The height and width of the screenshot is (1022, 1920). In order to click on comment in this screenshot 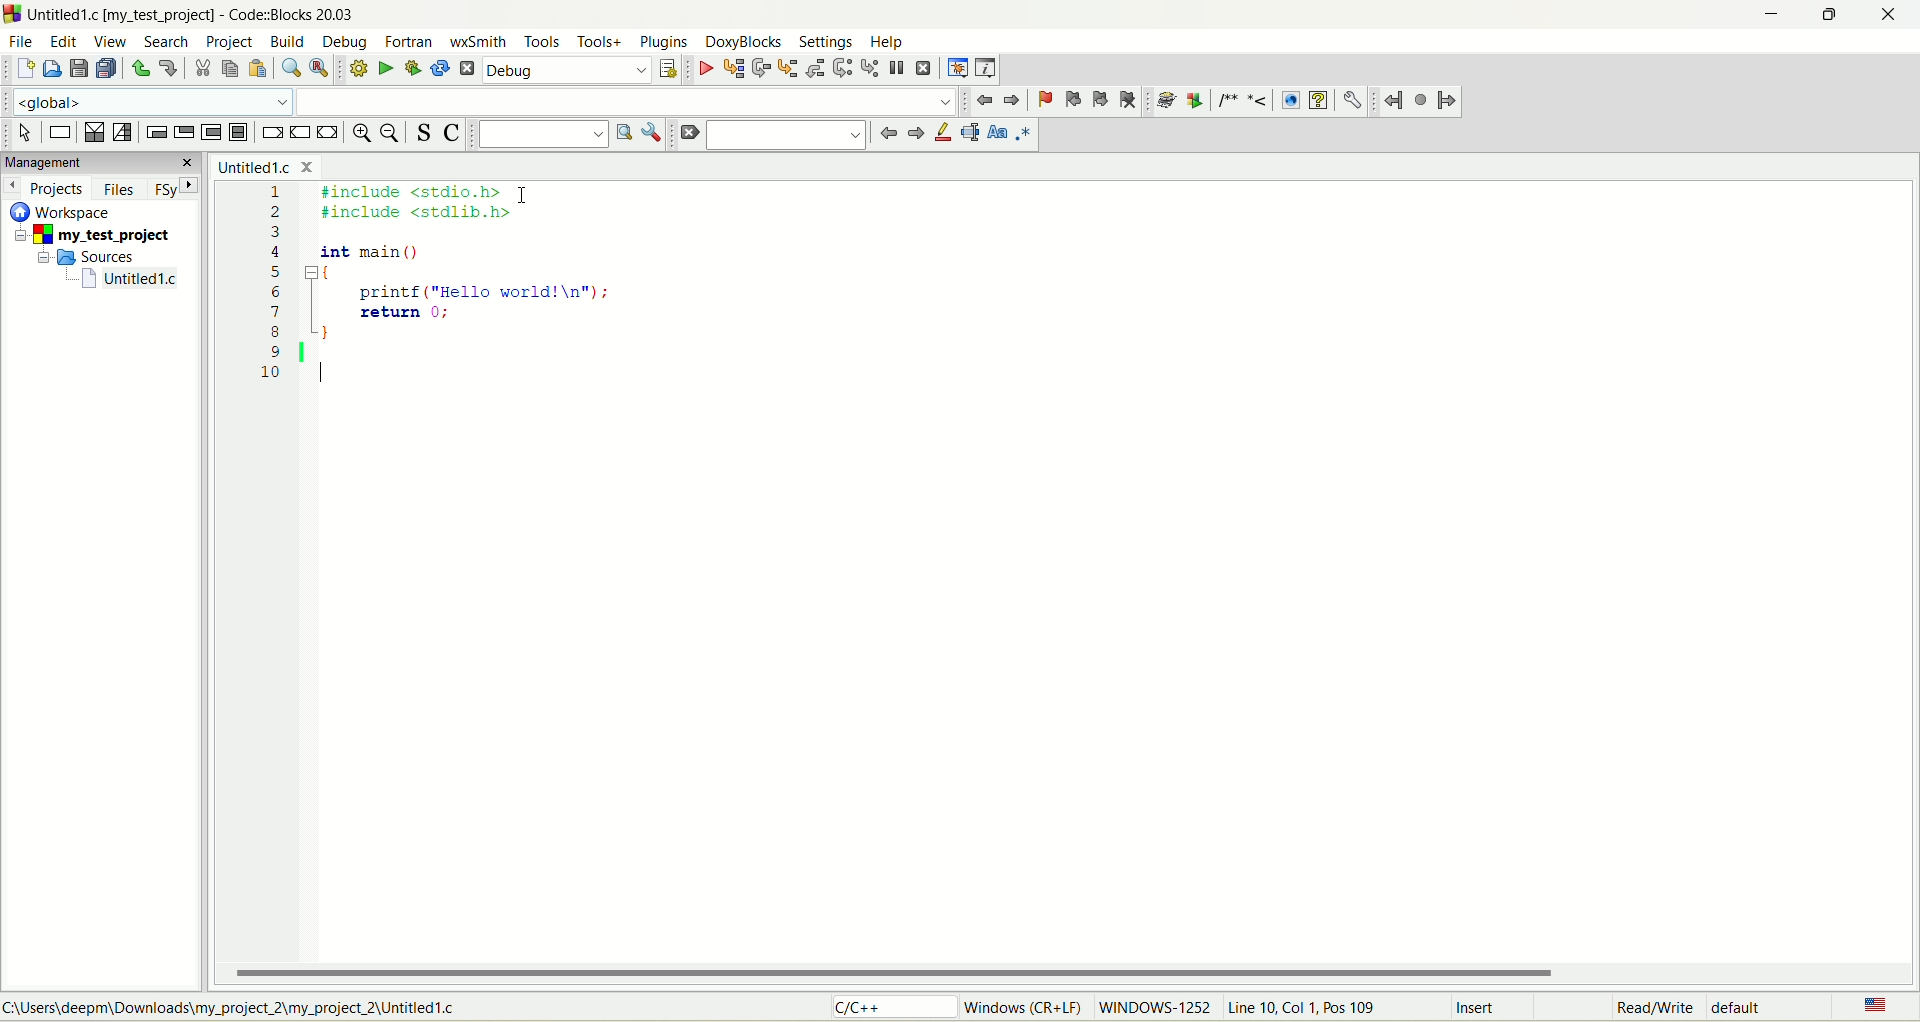, I will do `click(1246, 101)`.